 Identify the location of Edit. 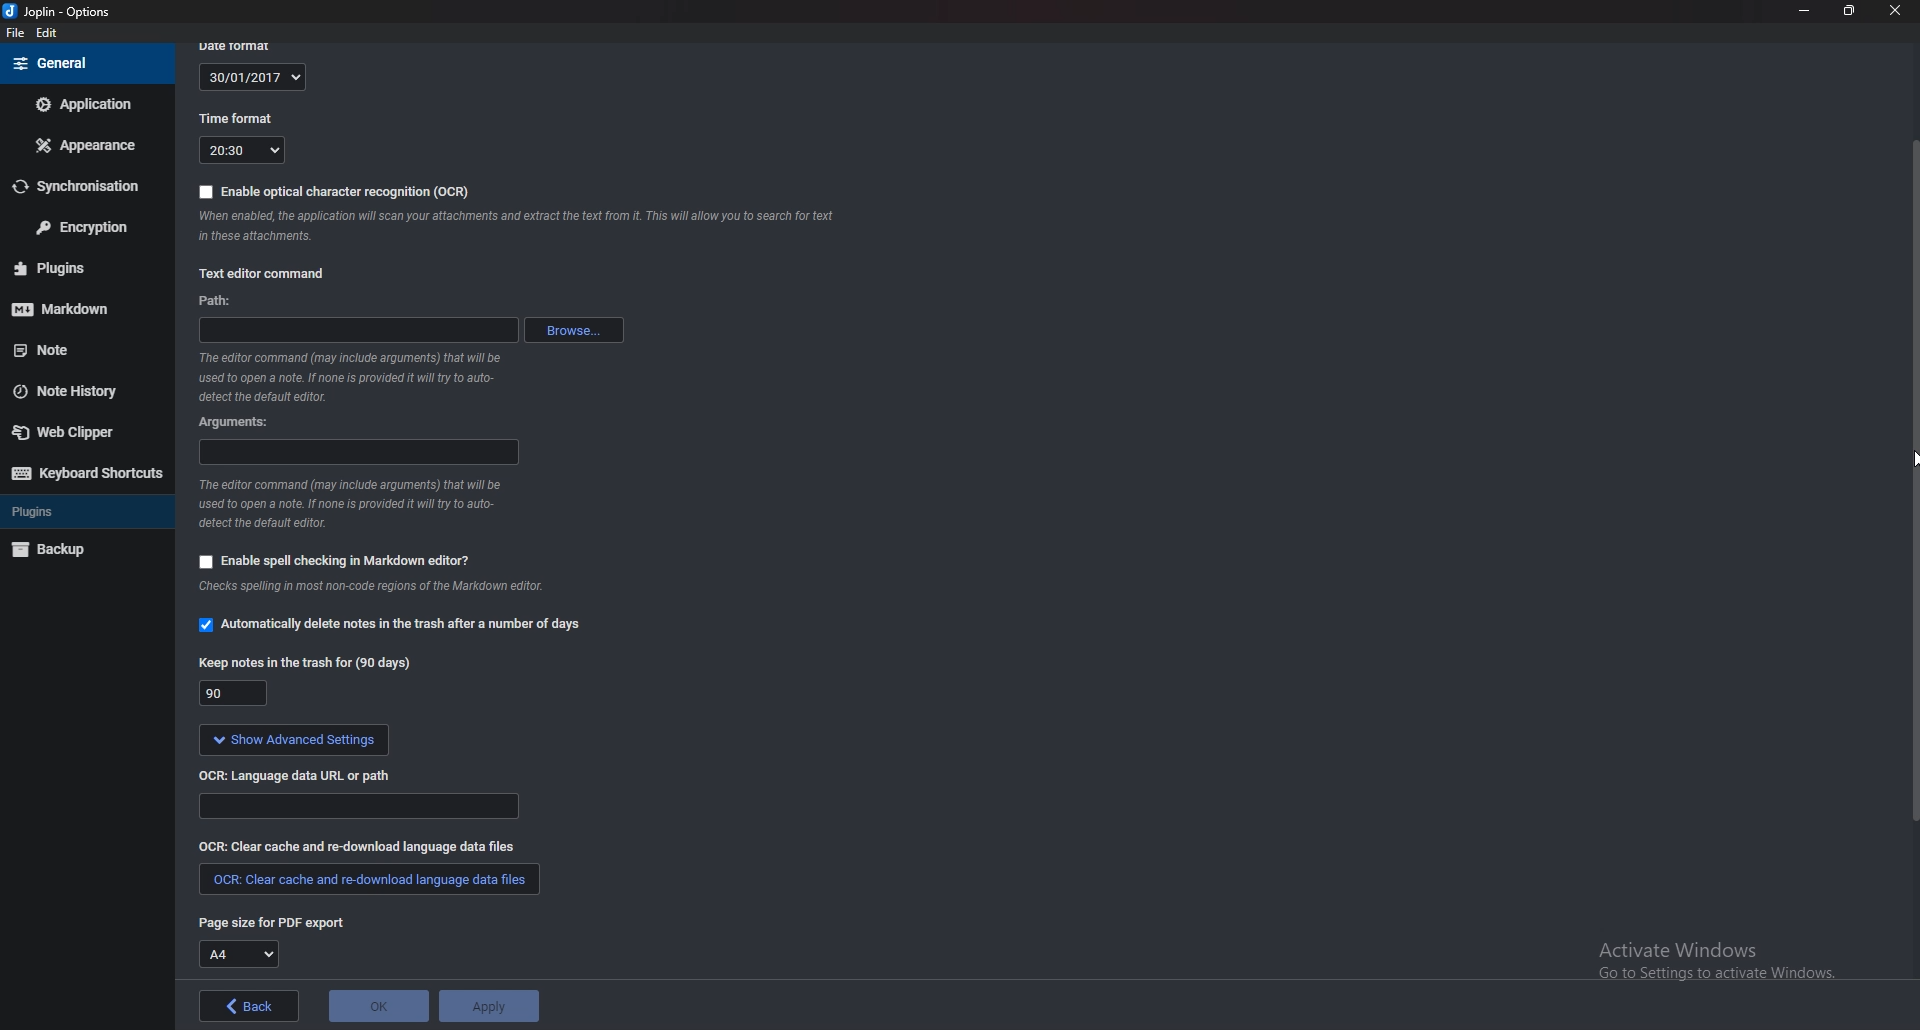
(47, 34).